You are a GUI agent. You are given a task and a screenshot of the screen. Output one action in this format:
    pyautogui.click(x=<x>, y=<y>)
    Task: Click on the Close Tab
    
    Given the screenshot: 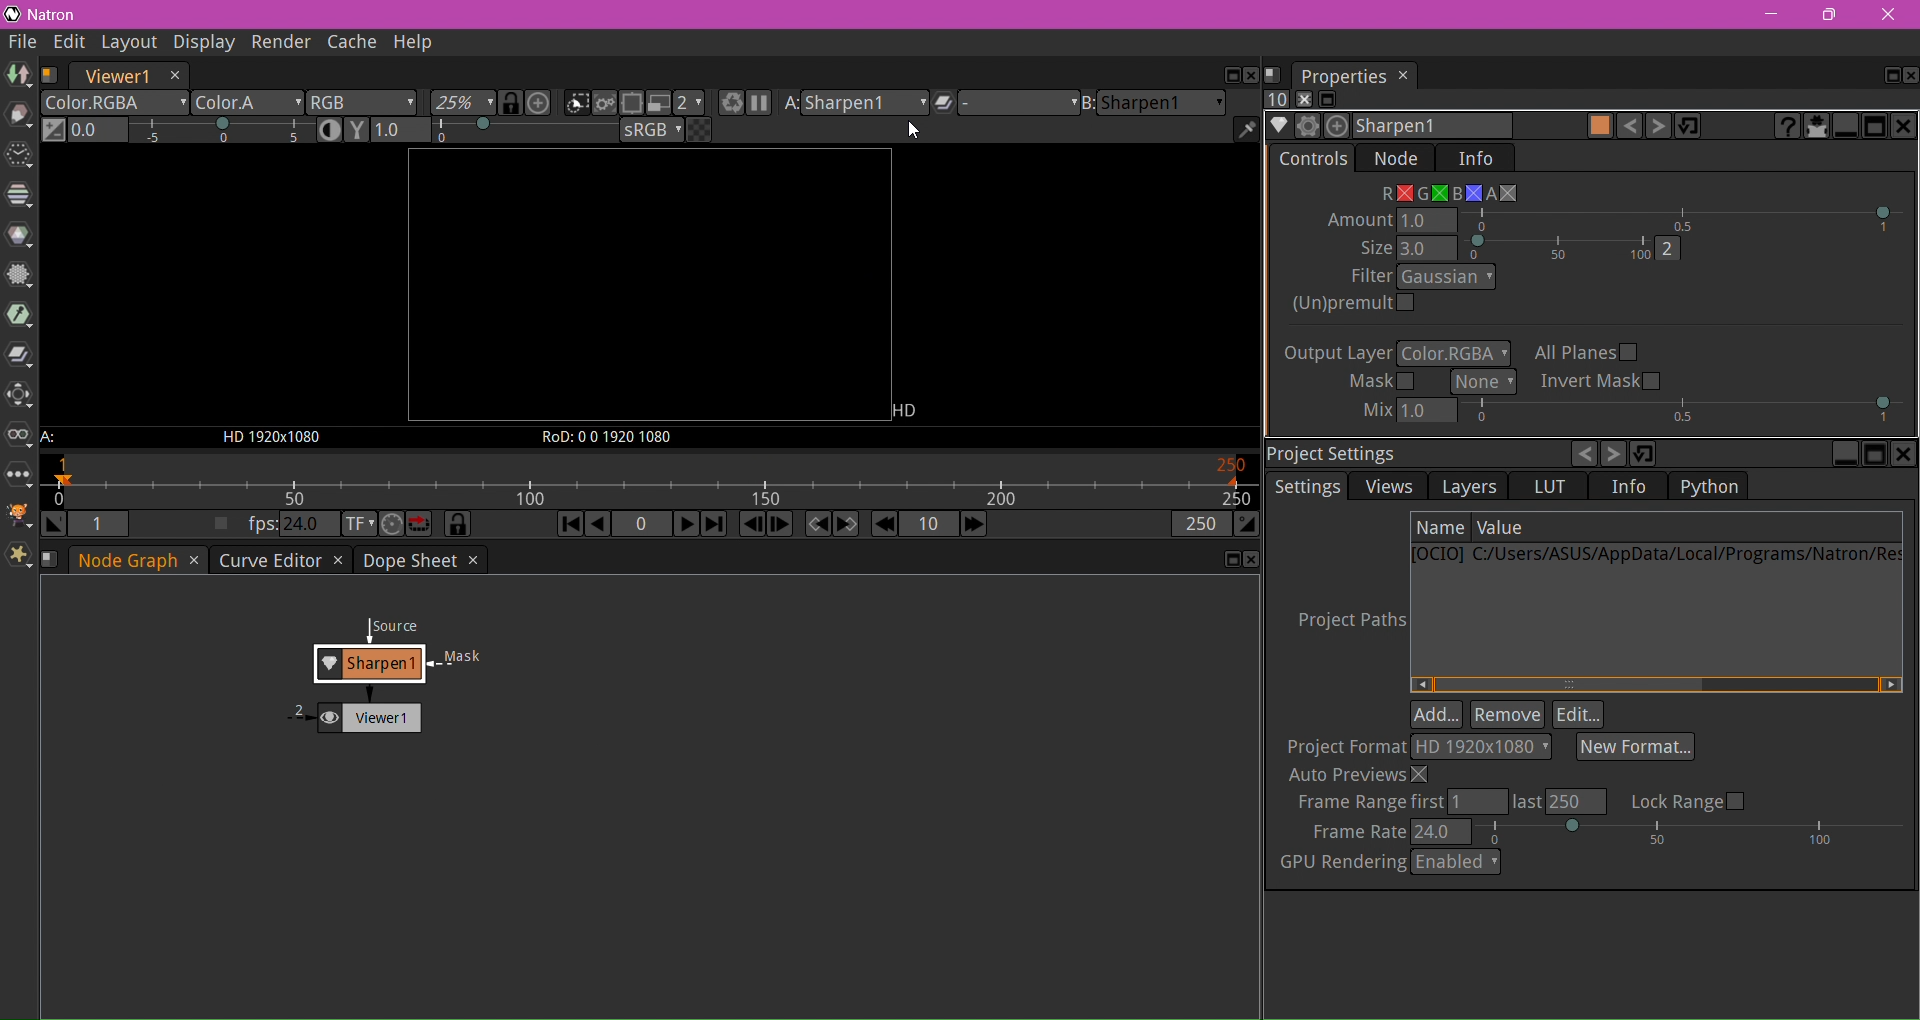 What is the action you would take?
    pyautogui.click(x=471, y=560)
    